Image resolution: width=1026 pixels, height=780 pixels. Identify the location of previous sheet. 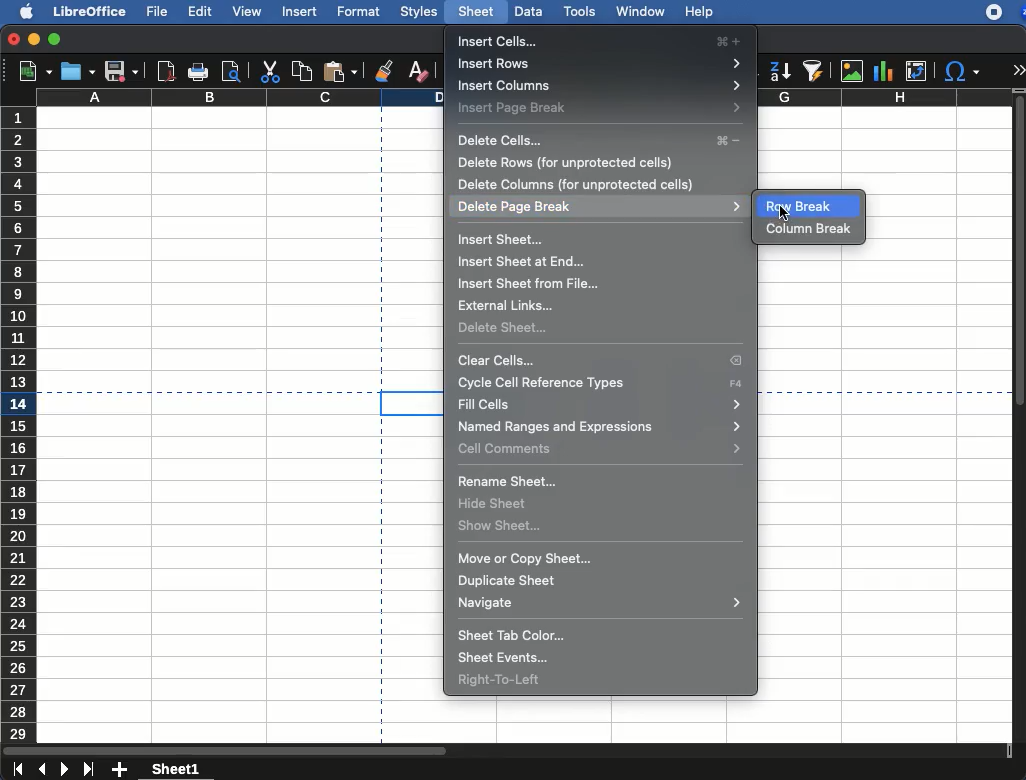
(43, 770).